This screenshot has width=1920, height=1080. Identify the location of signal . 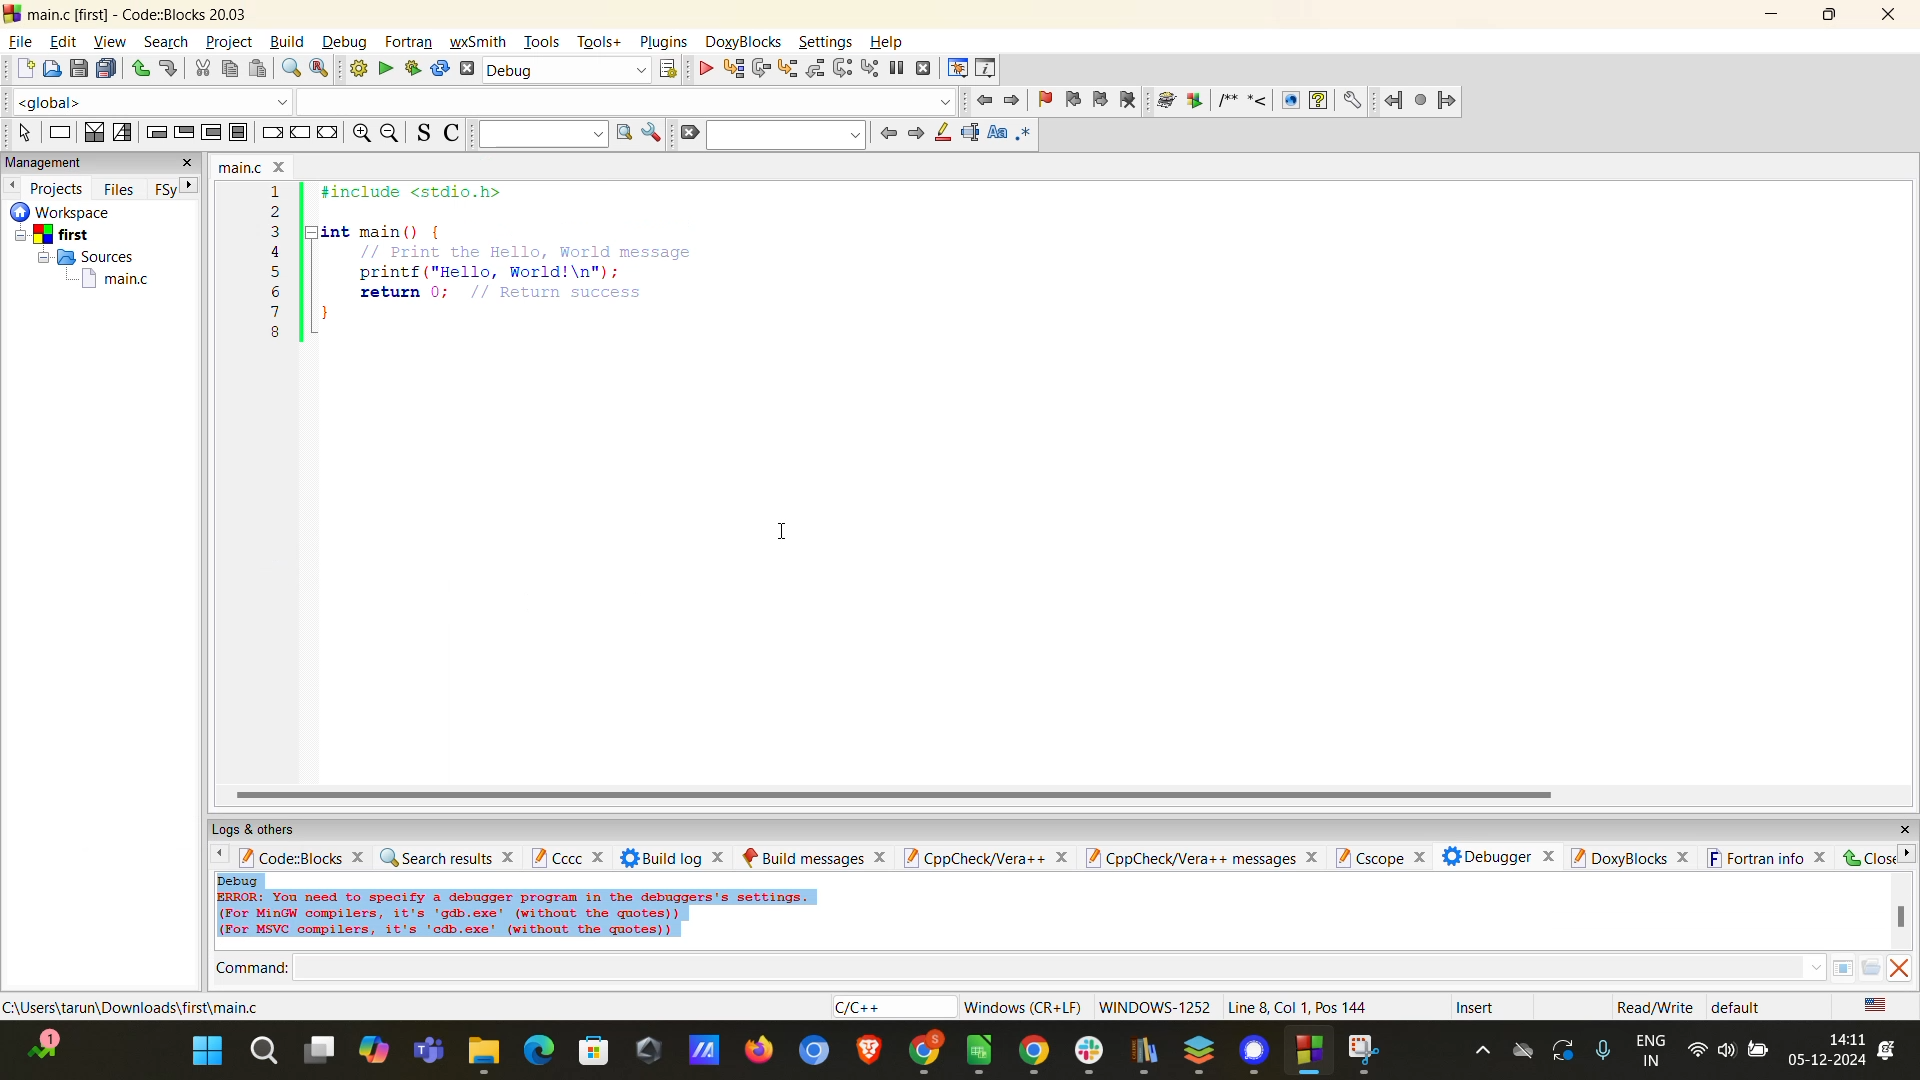
(1259, 1051).